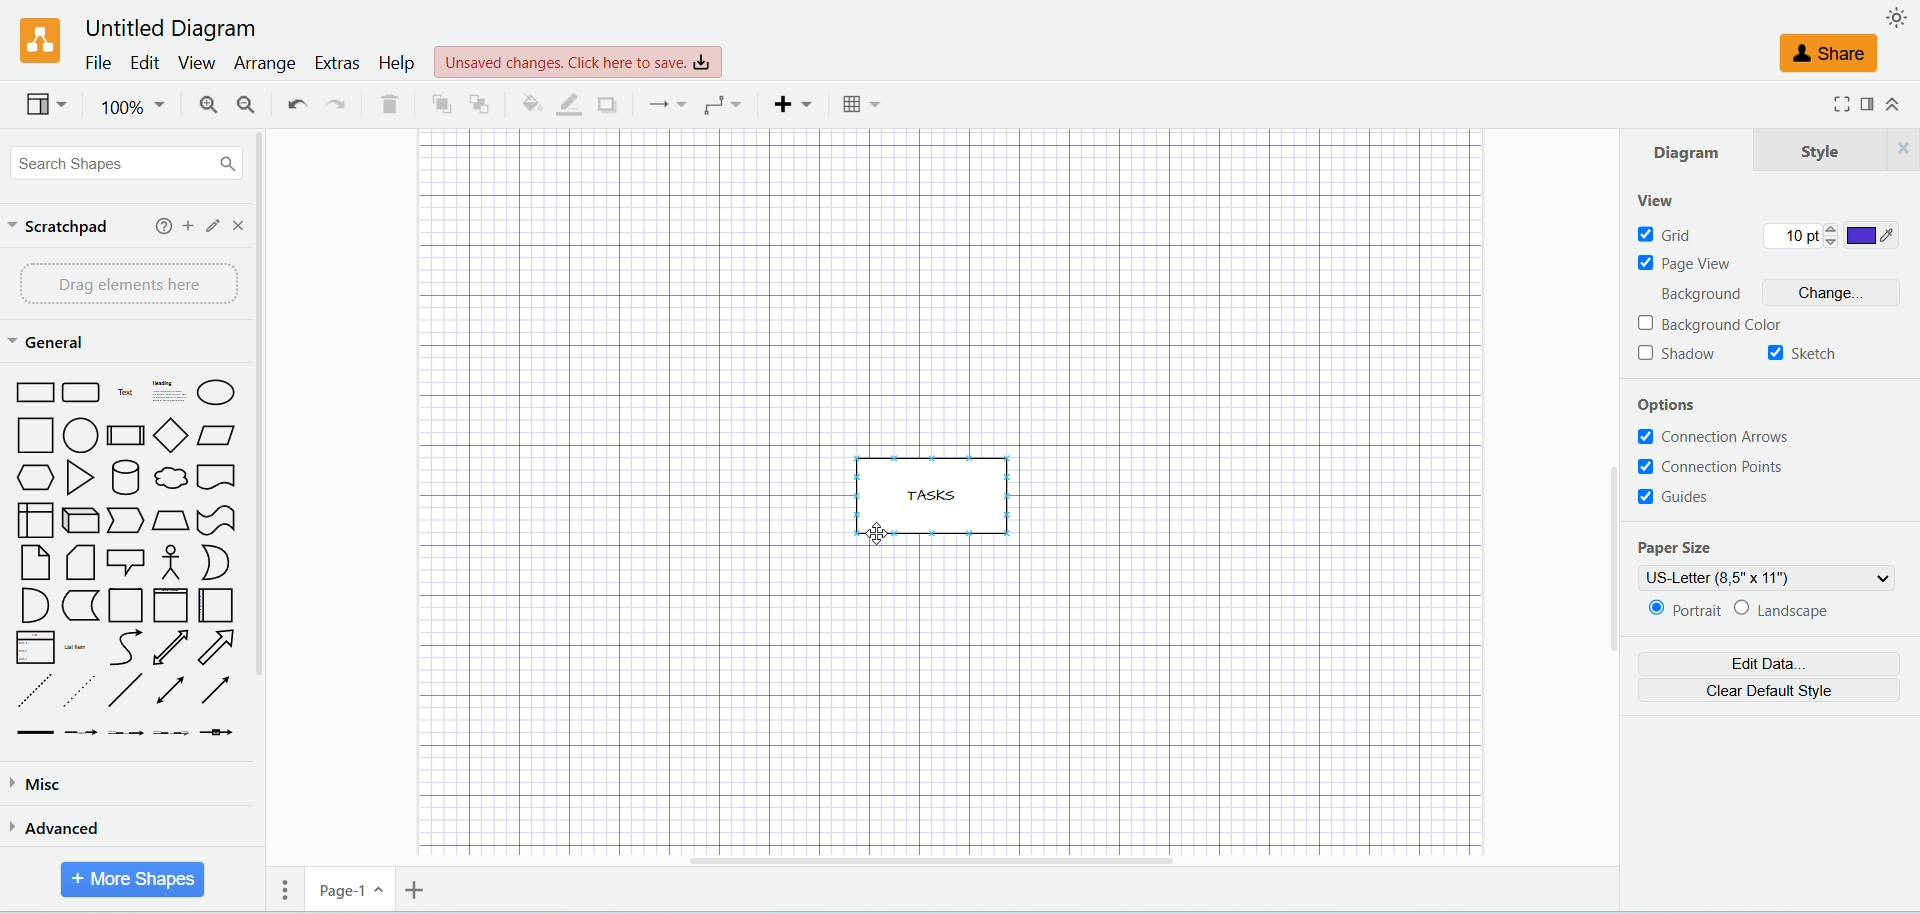 The height and width of the screenshot is (914, 1920). I want to click on help, so click(162, 226).